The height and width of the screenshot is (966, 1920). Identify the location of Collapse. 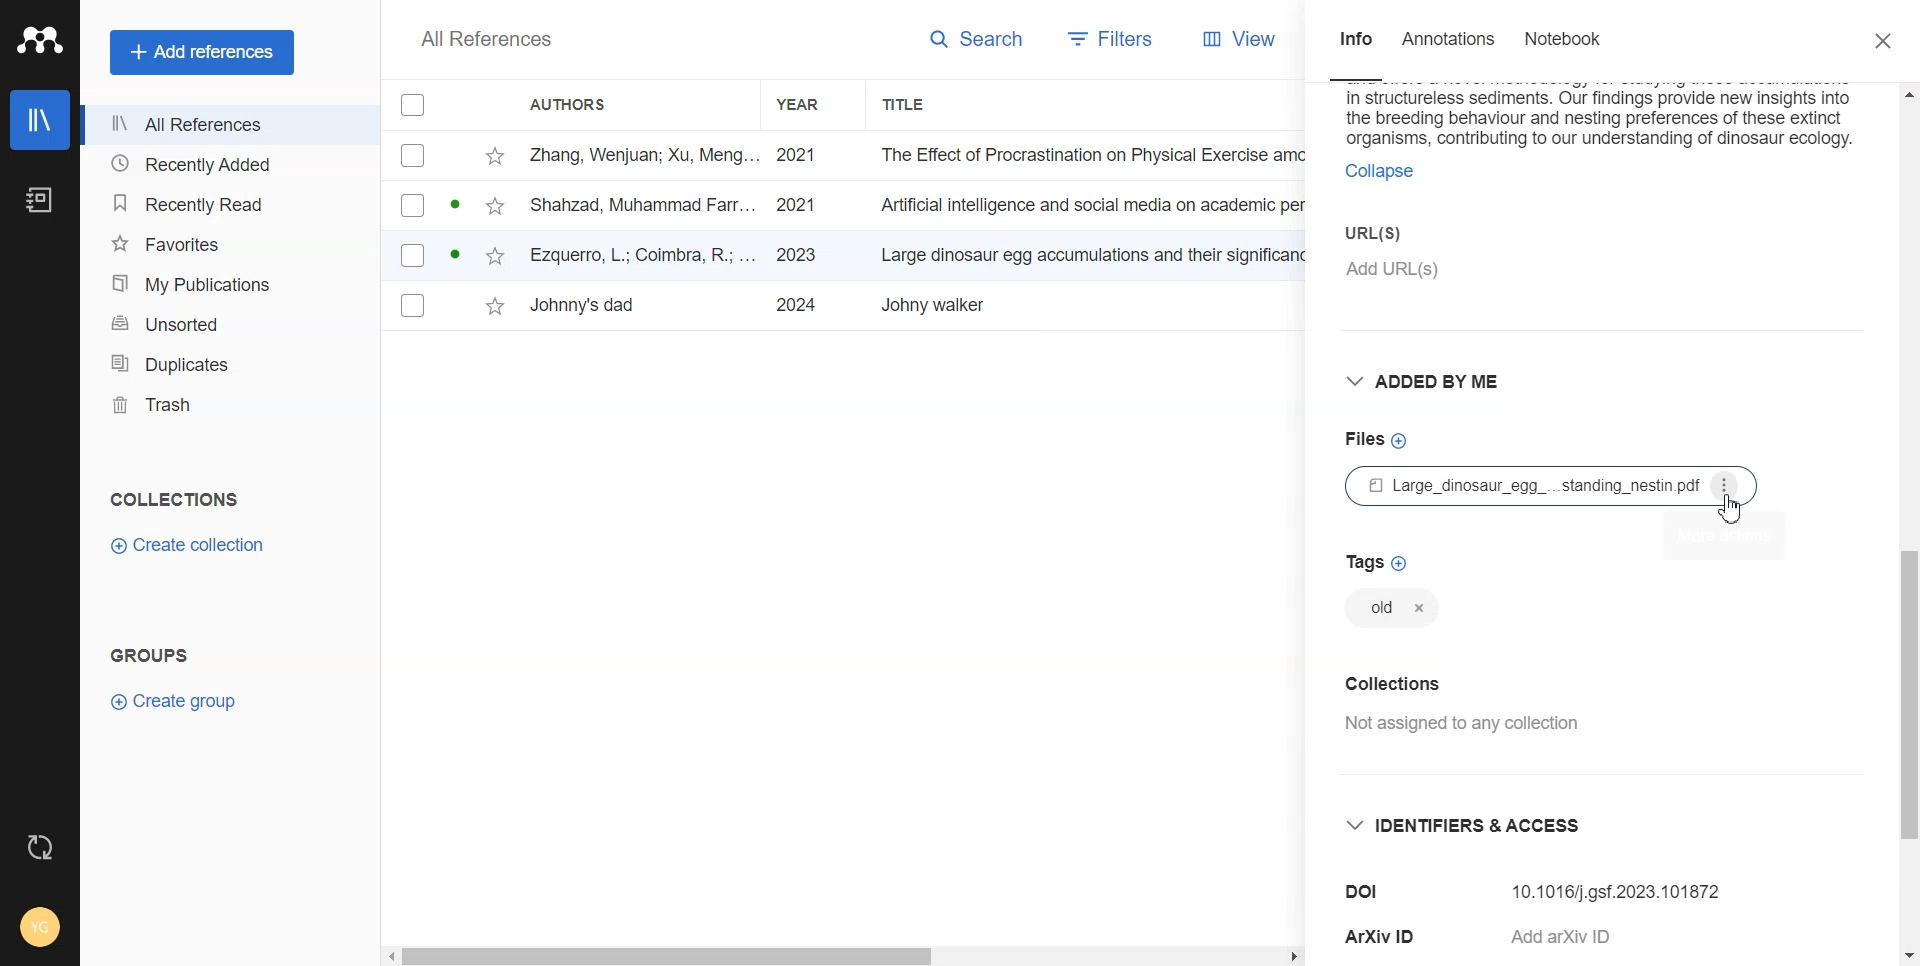
(1377, 171).